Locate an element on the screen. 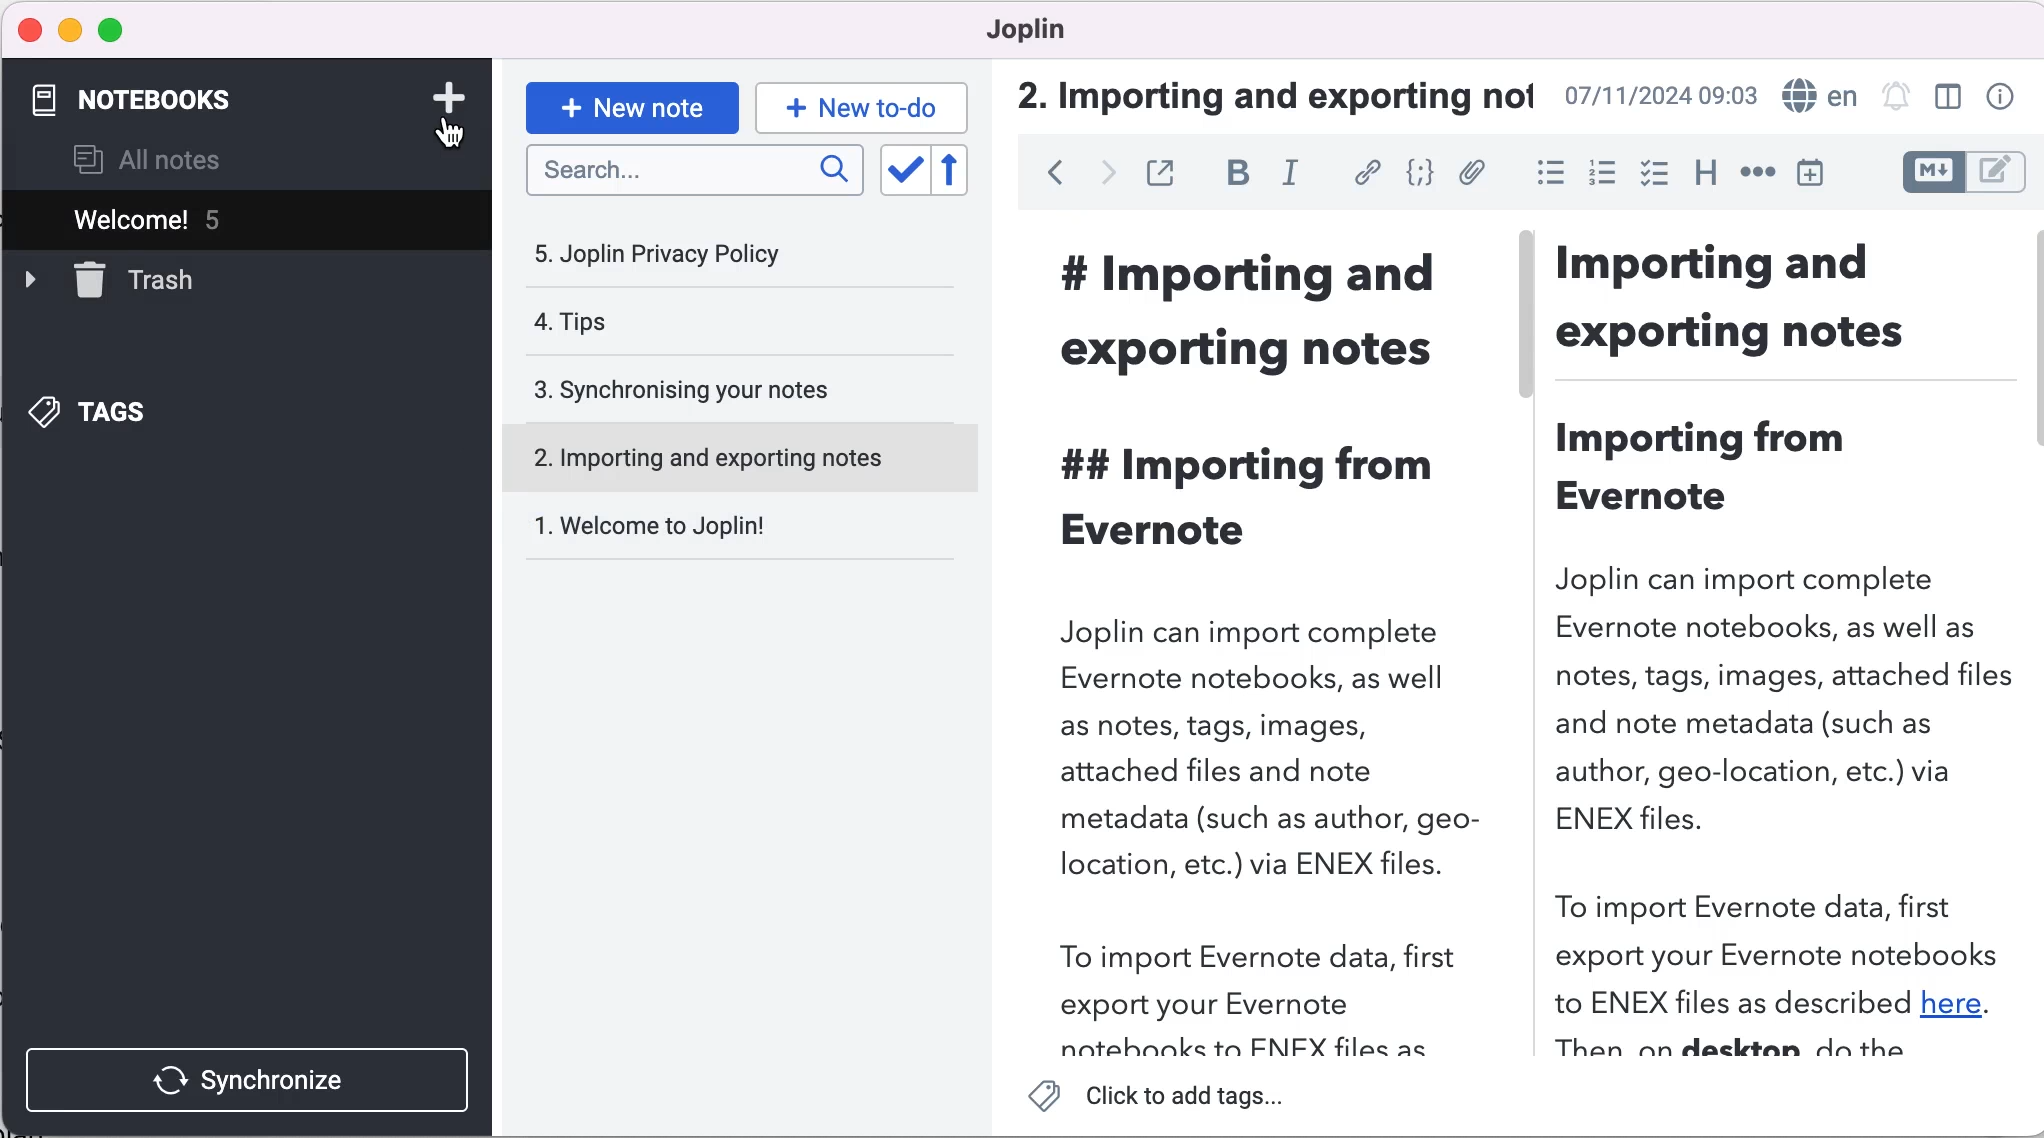 Image resolution: width=2044 pixels, height=1138 pixels. trash is located at coordinates (141, 281).